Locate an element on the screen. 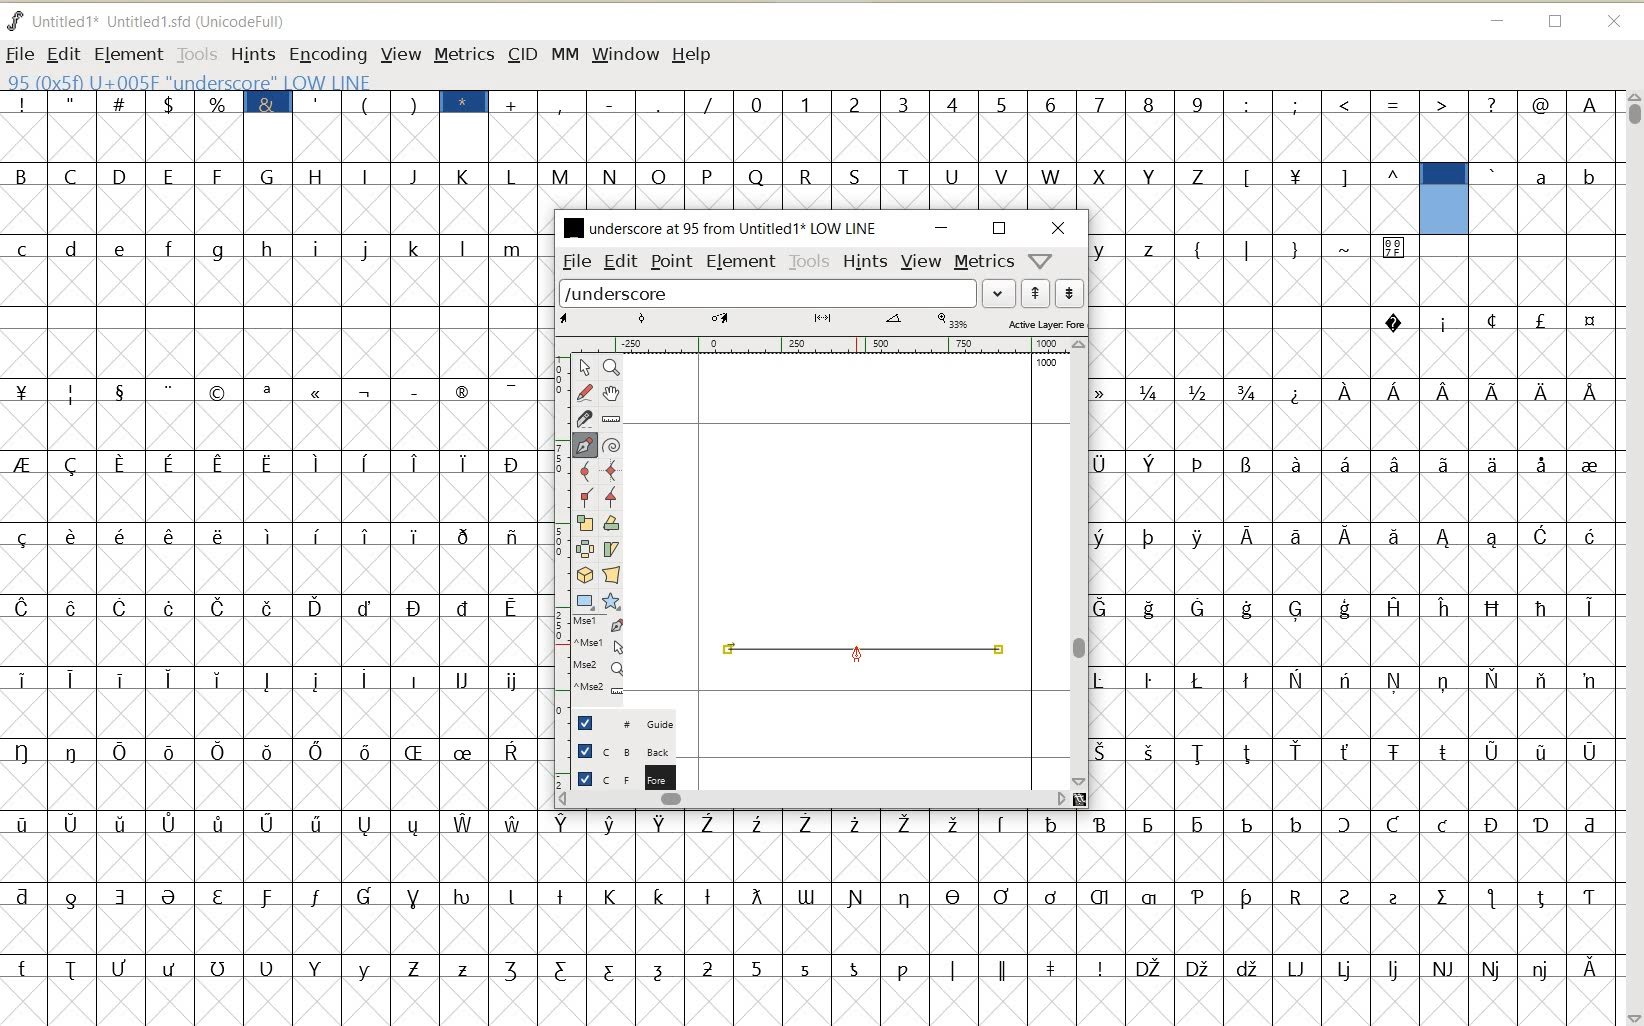 Image resolution: width=1644 pixels, height=1026 pixels. ENCODING is located at coordinates (327, 55).